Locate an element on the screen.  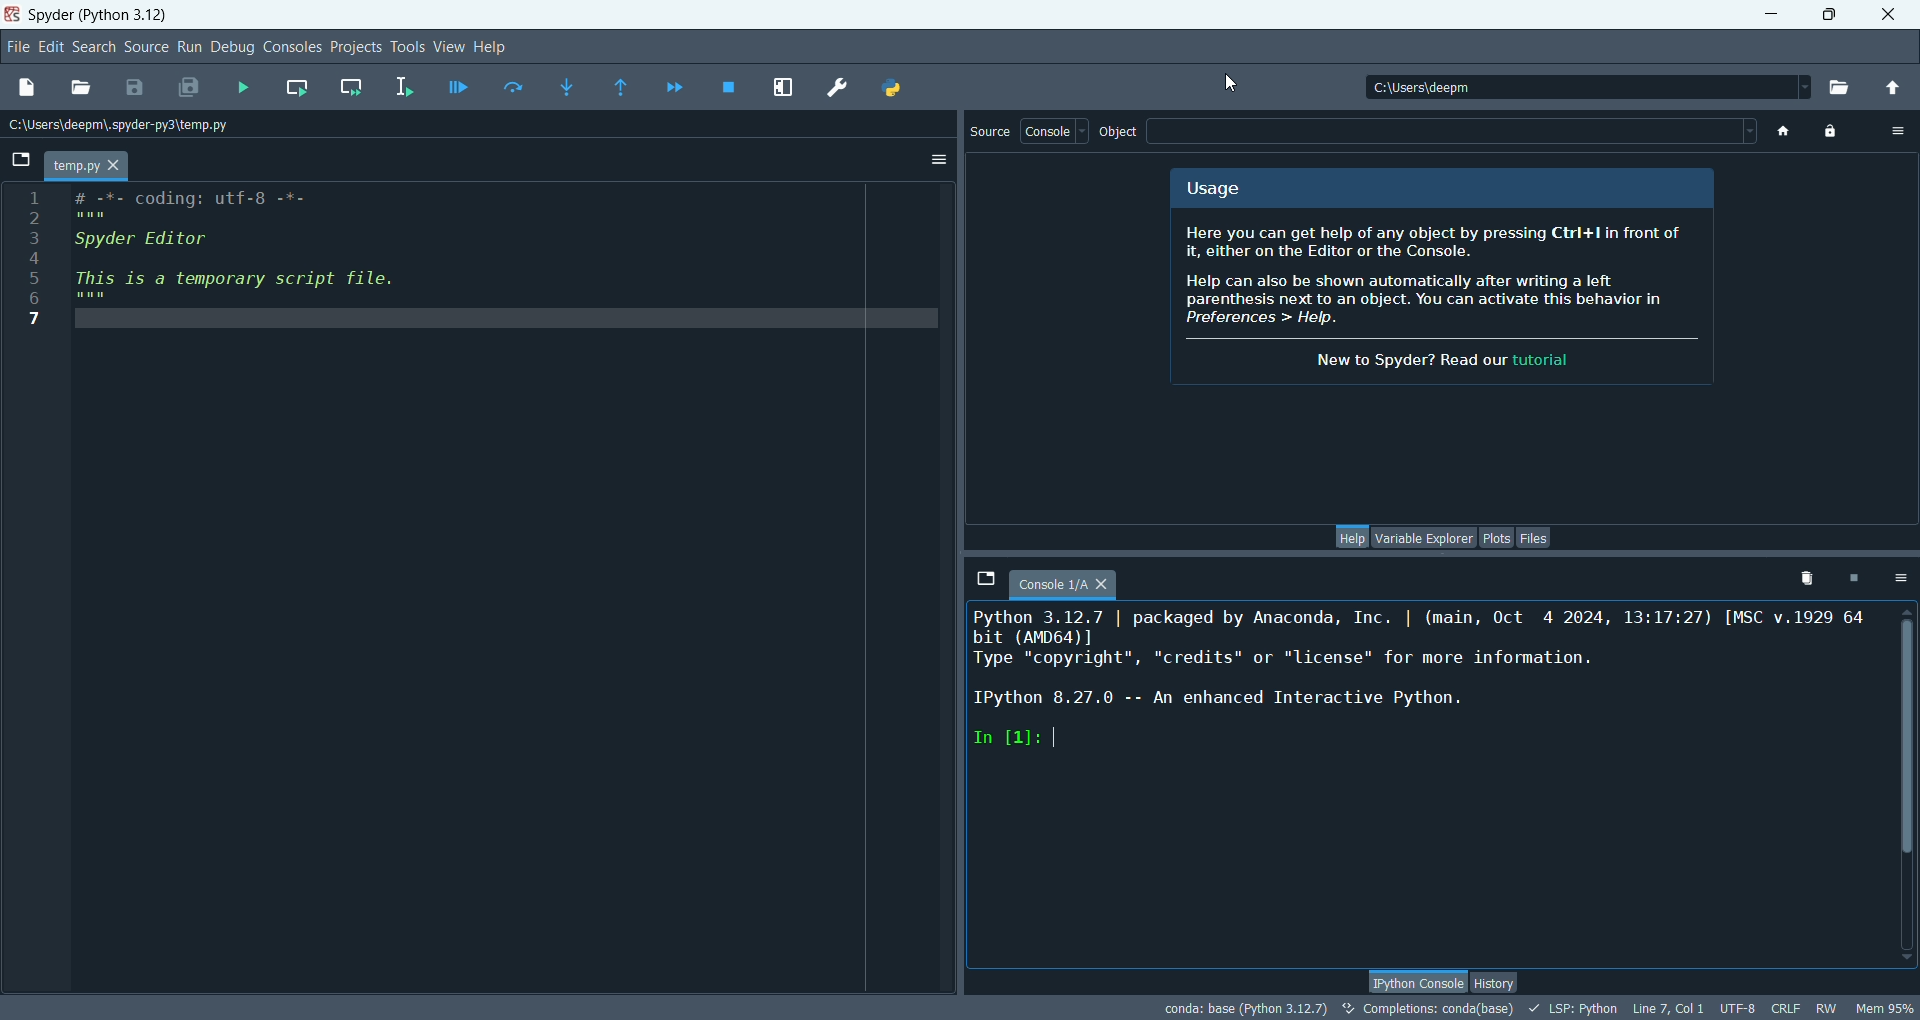
CRLF is located at coordinates (1789, 1009).